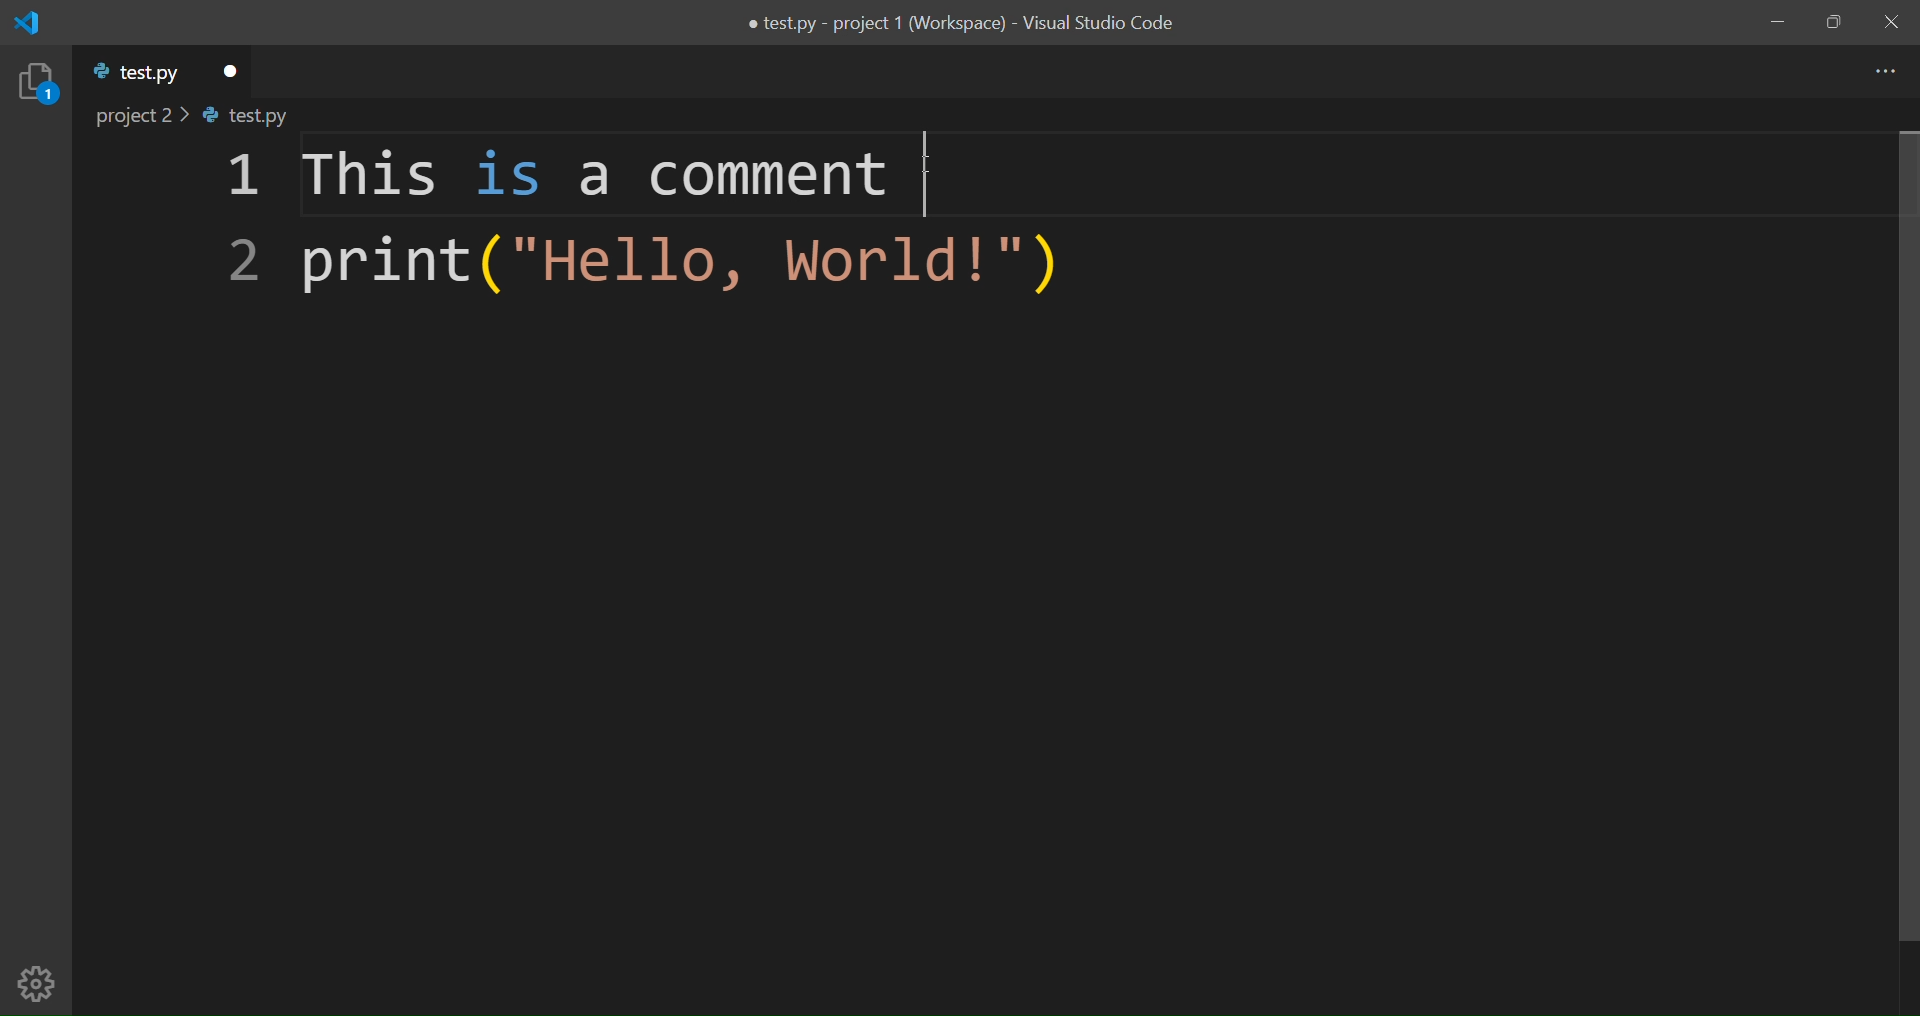  Describe the element at coordinates (38, 983) in the screenshot. I see `manage` at that location.